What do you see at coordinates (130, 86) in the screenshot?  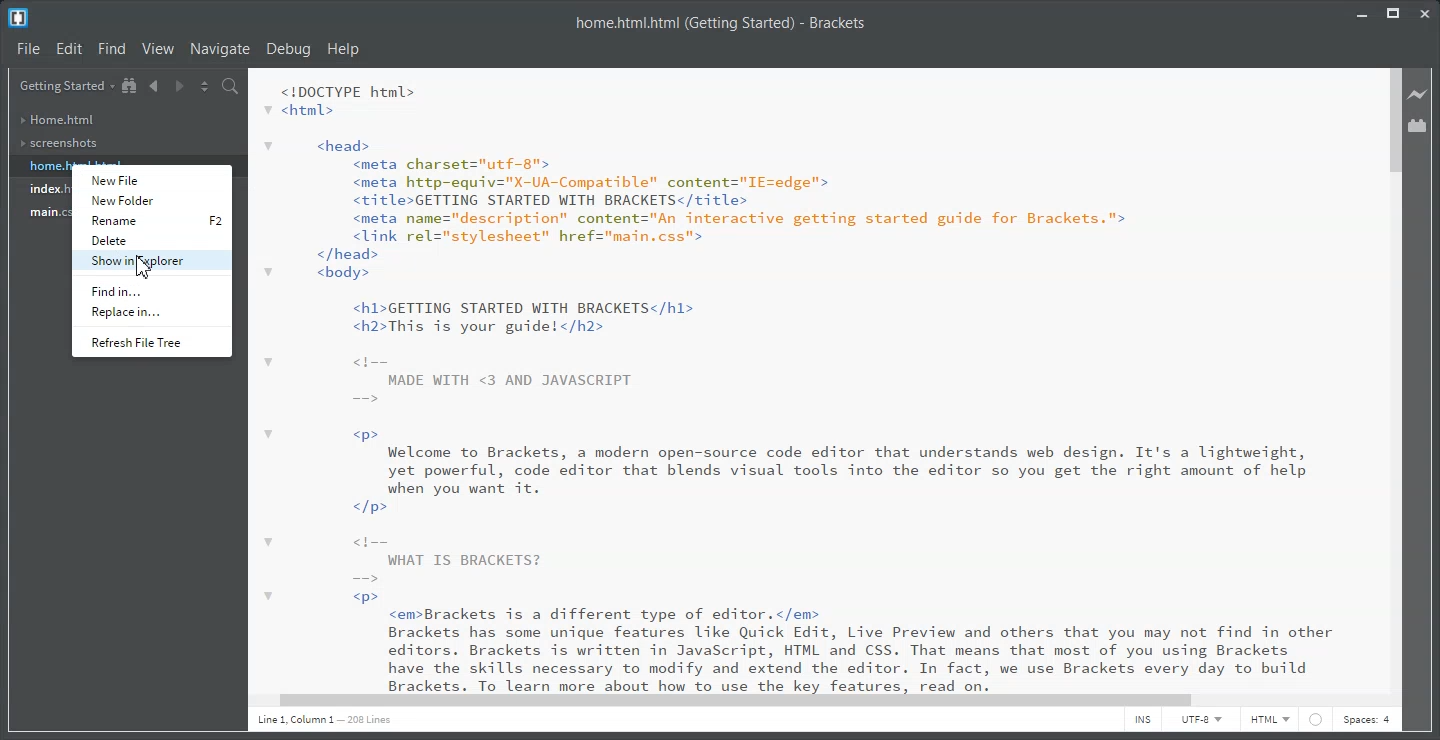 I see `Show File in tree` at bounding box center [130, 86].